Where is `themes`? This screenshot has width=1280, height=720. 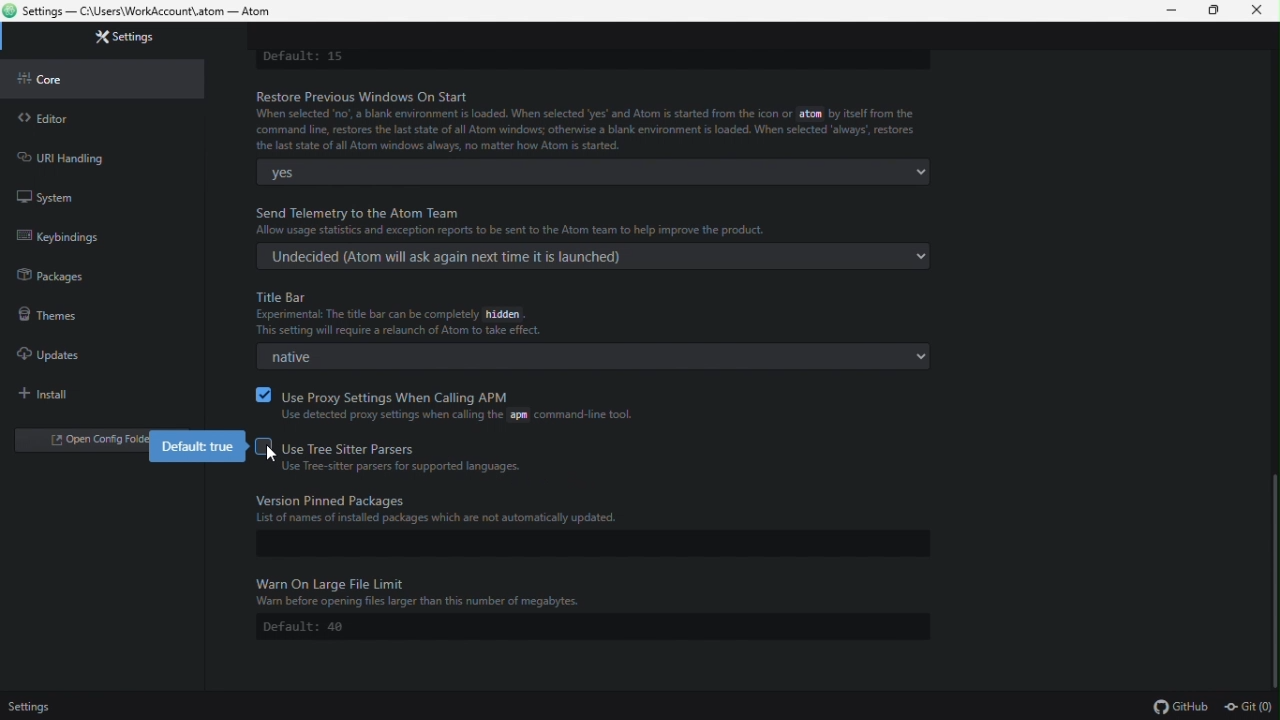 themes is located at coordinates (45, 313).